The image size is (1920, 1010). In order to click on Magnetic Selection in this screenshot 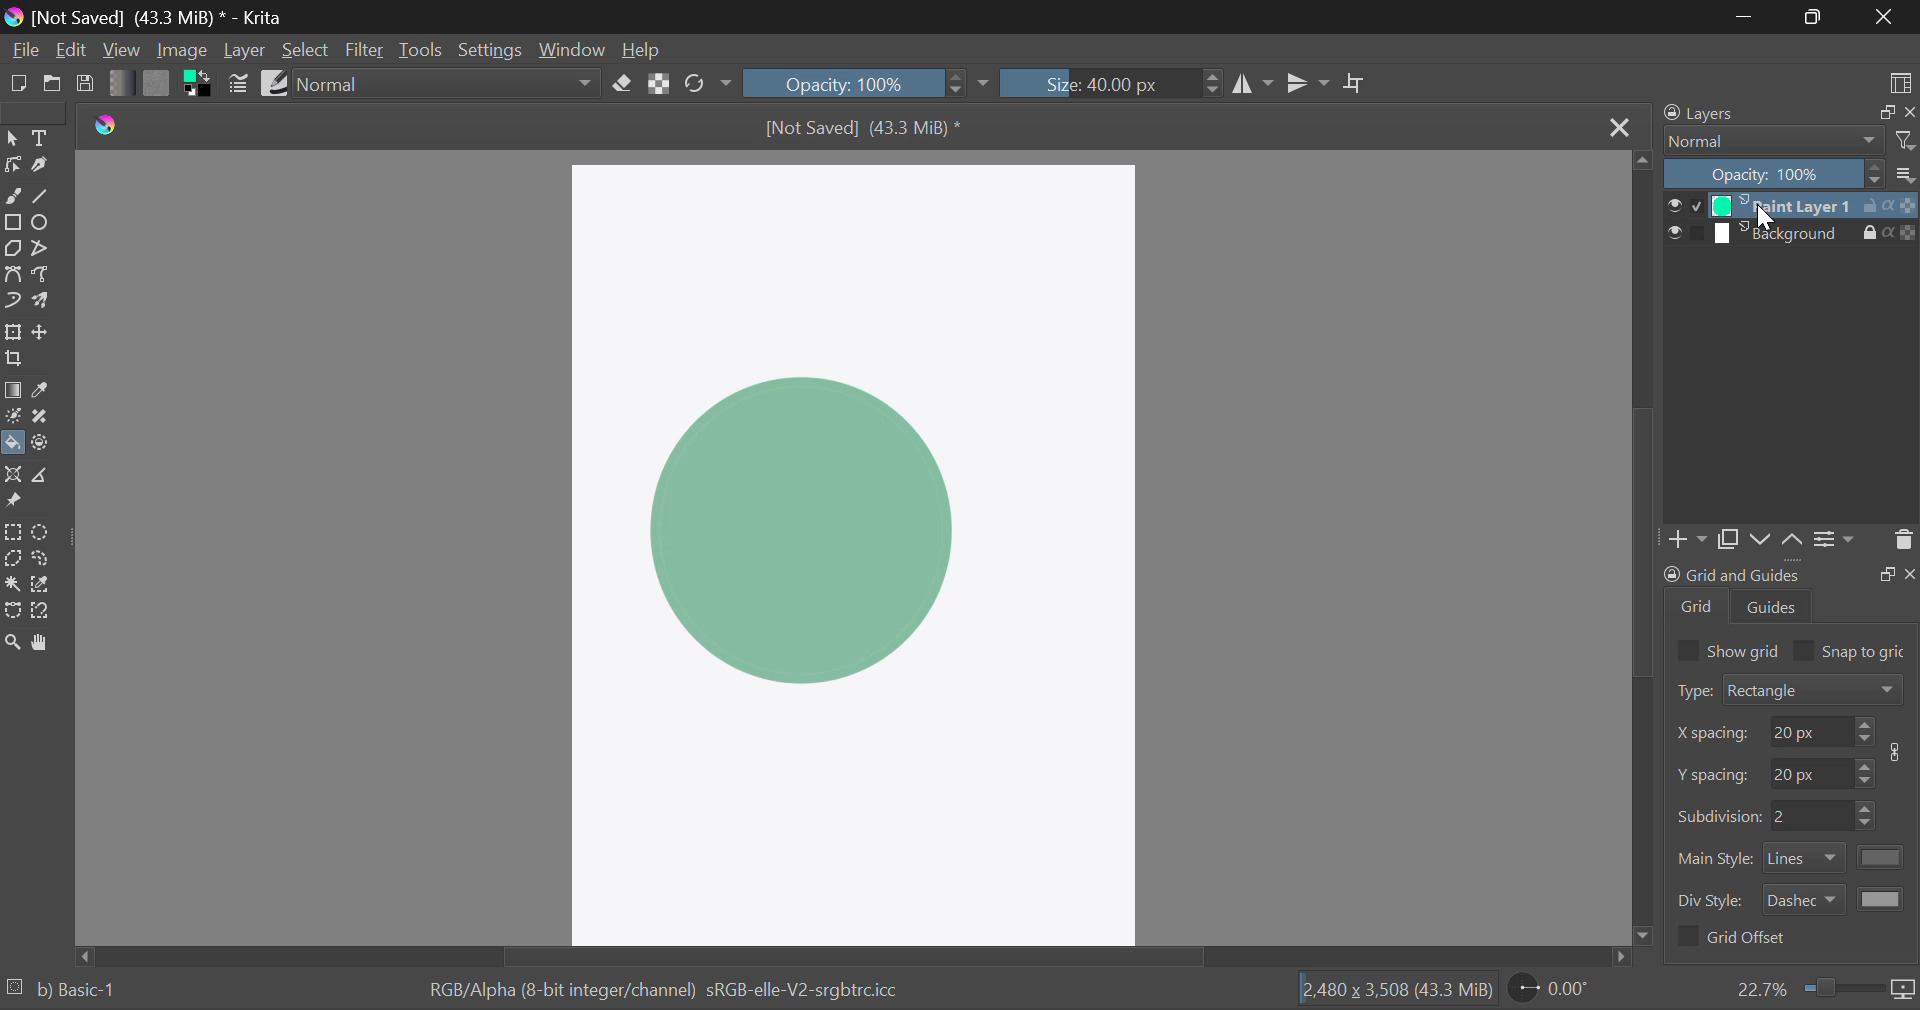, I will do `click(44, 610)`.